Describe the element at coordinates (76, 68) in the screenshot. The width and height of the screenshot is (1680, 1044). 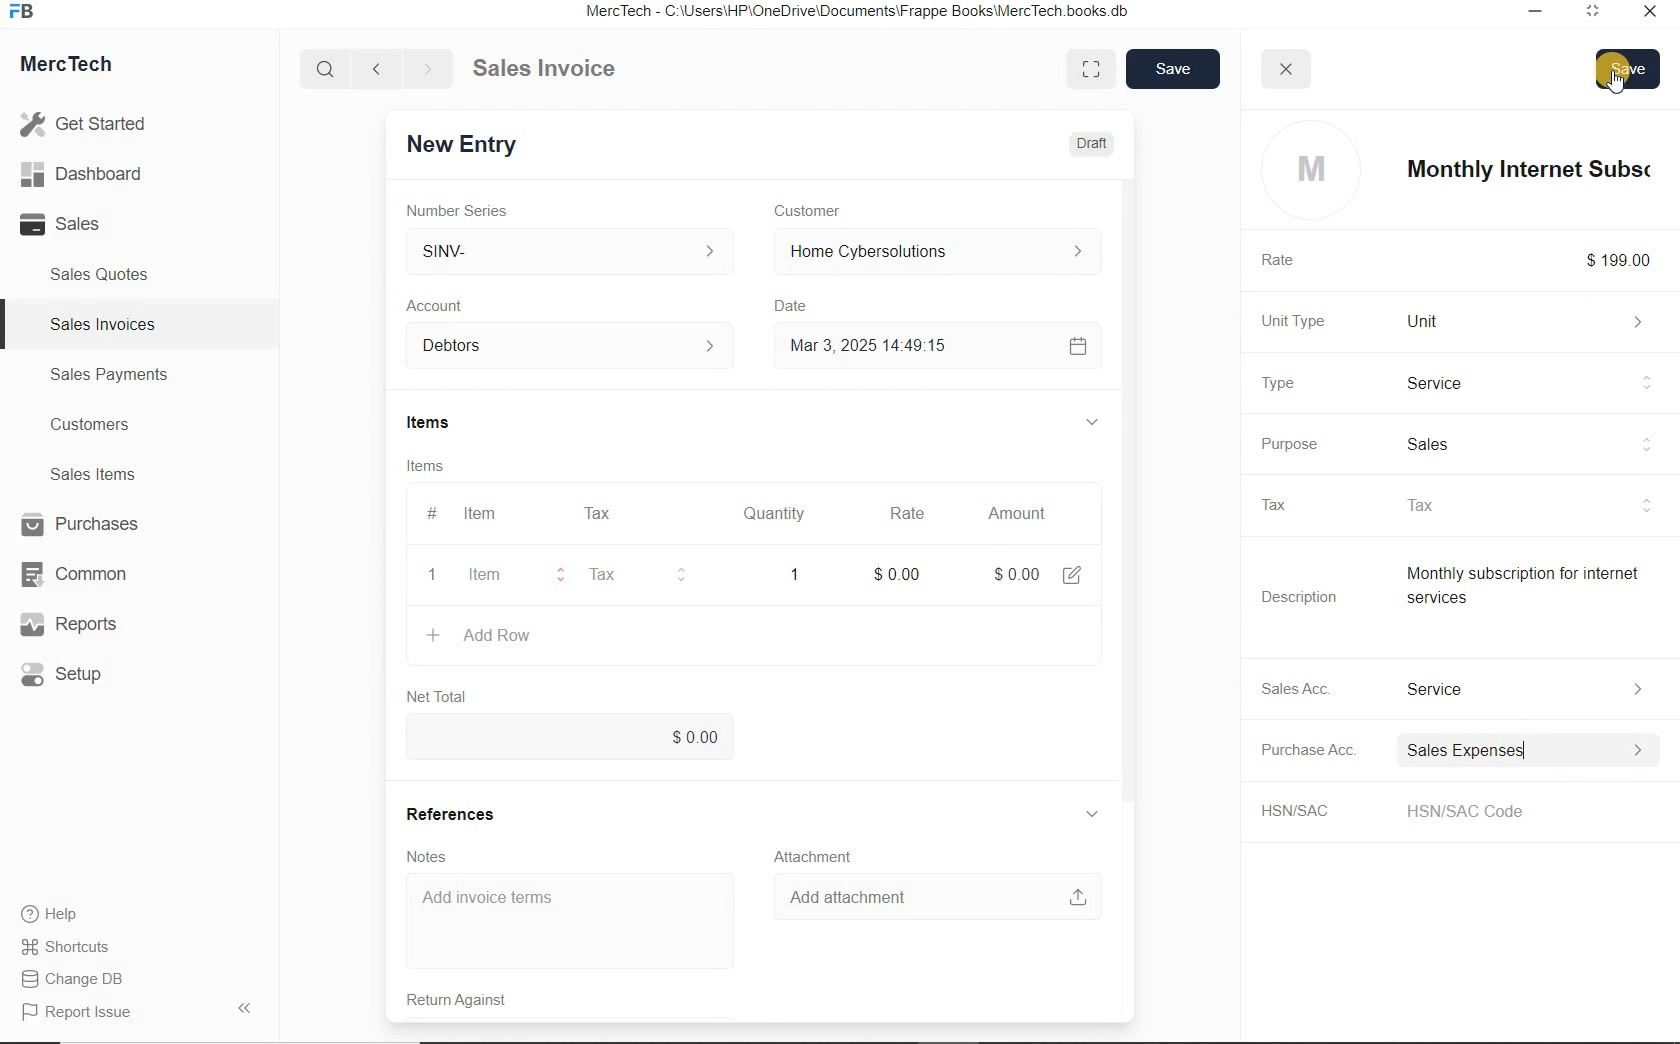
I see `MercTech` at that location.